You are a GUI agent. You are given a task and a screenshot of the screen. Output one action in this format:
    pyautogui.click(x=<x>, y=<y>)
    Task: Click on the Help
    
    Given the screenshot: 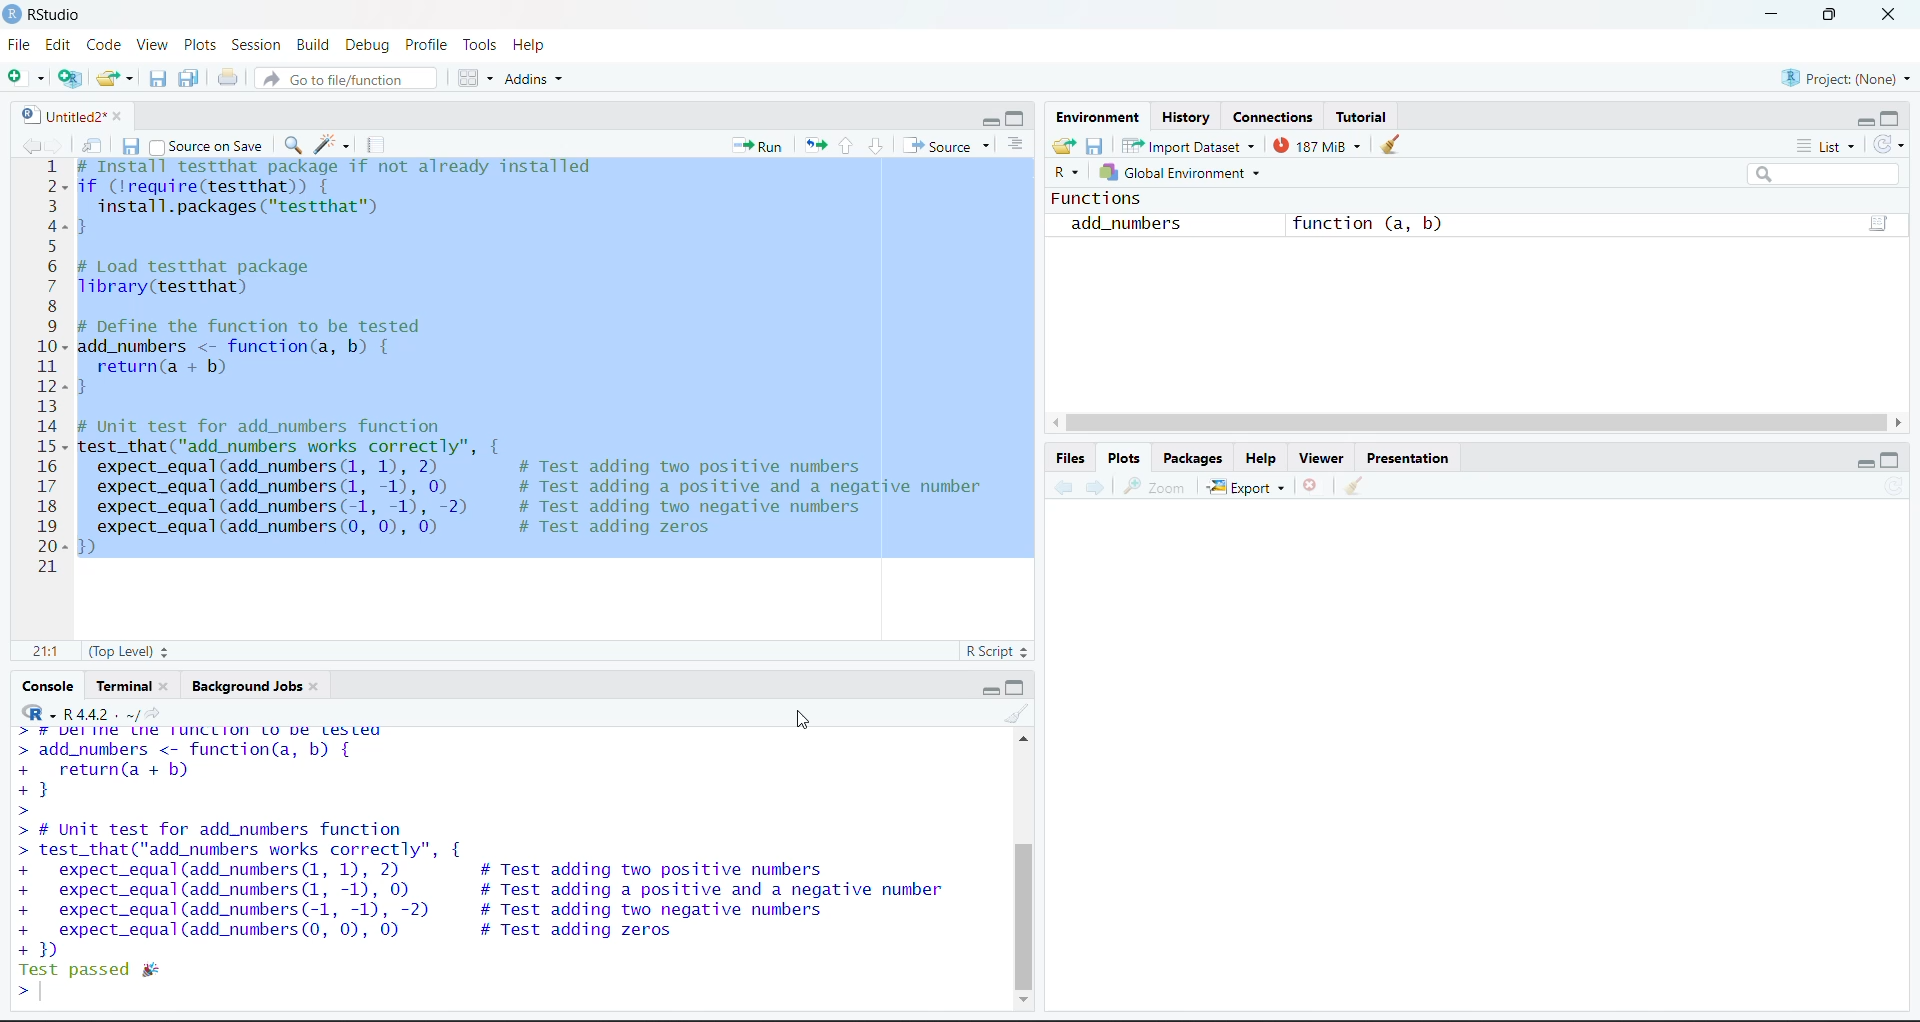 What is the action you would take?
    pyautogui.click(x=1266, y=458)
    